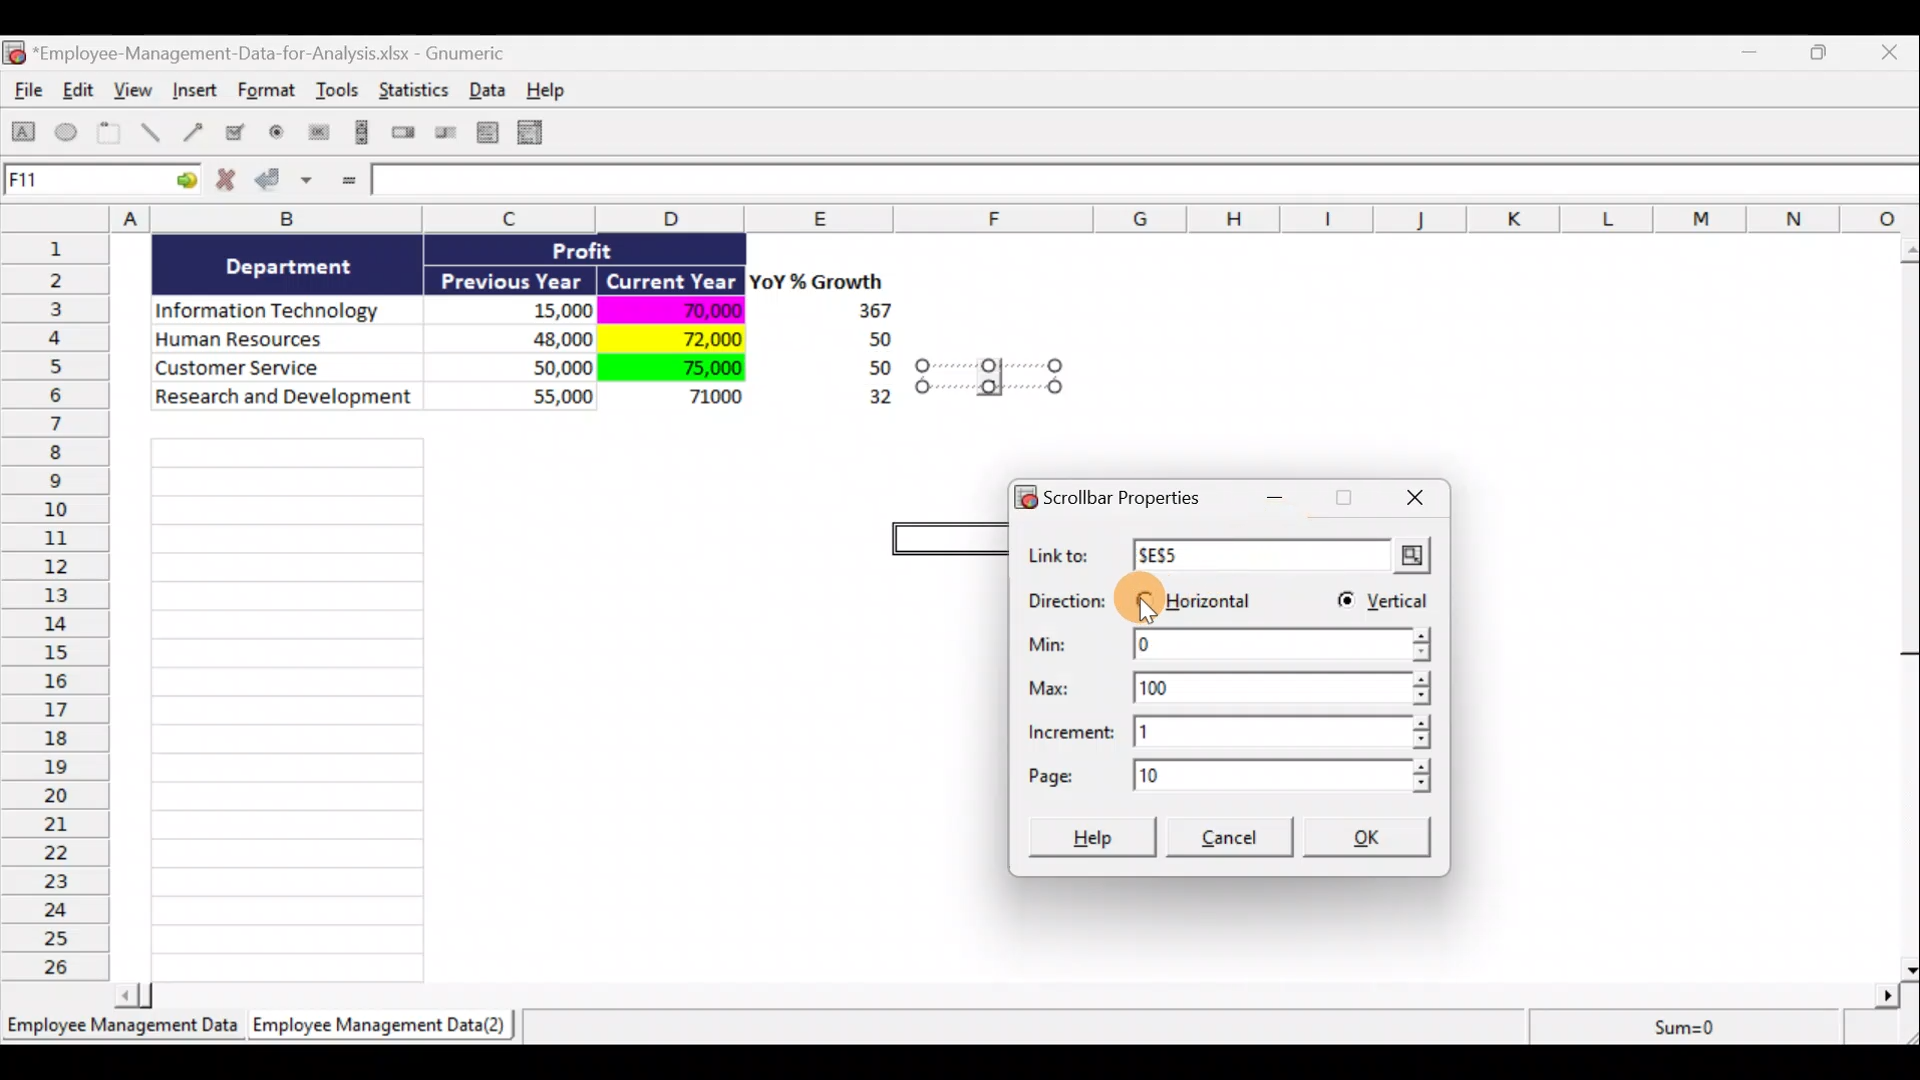 The width and height of the screenshot is (1920, 1080). What do you see at coordinates (317, 137) in the screenshot?
I see `Create a button` at bounding box center [317, 137].